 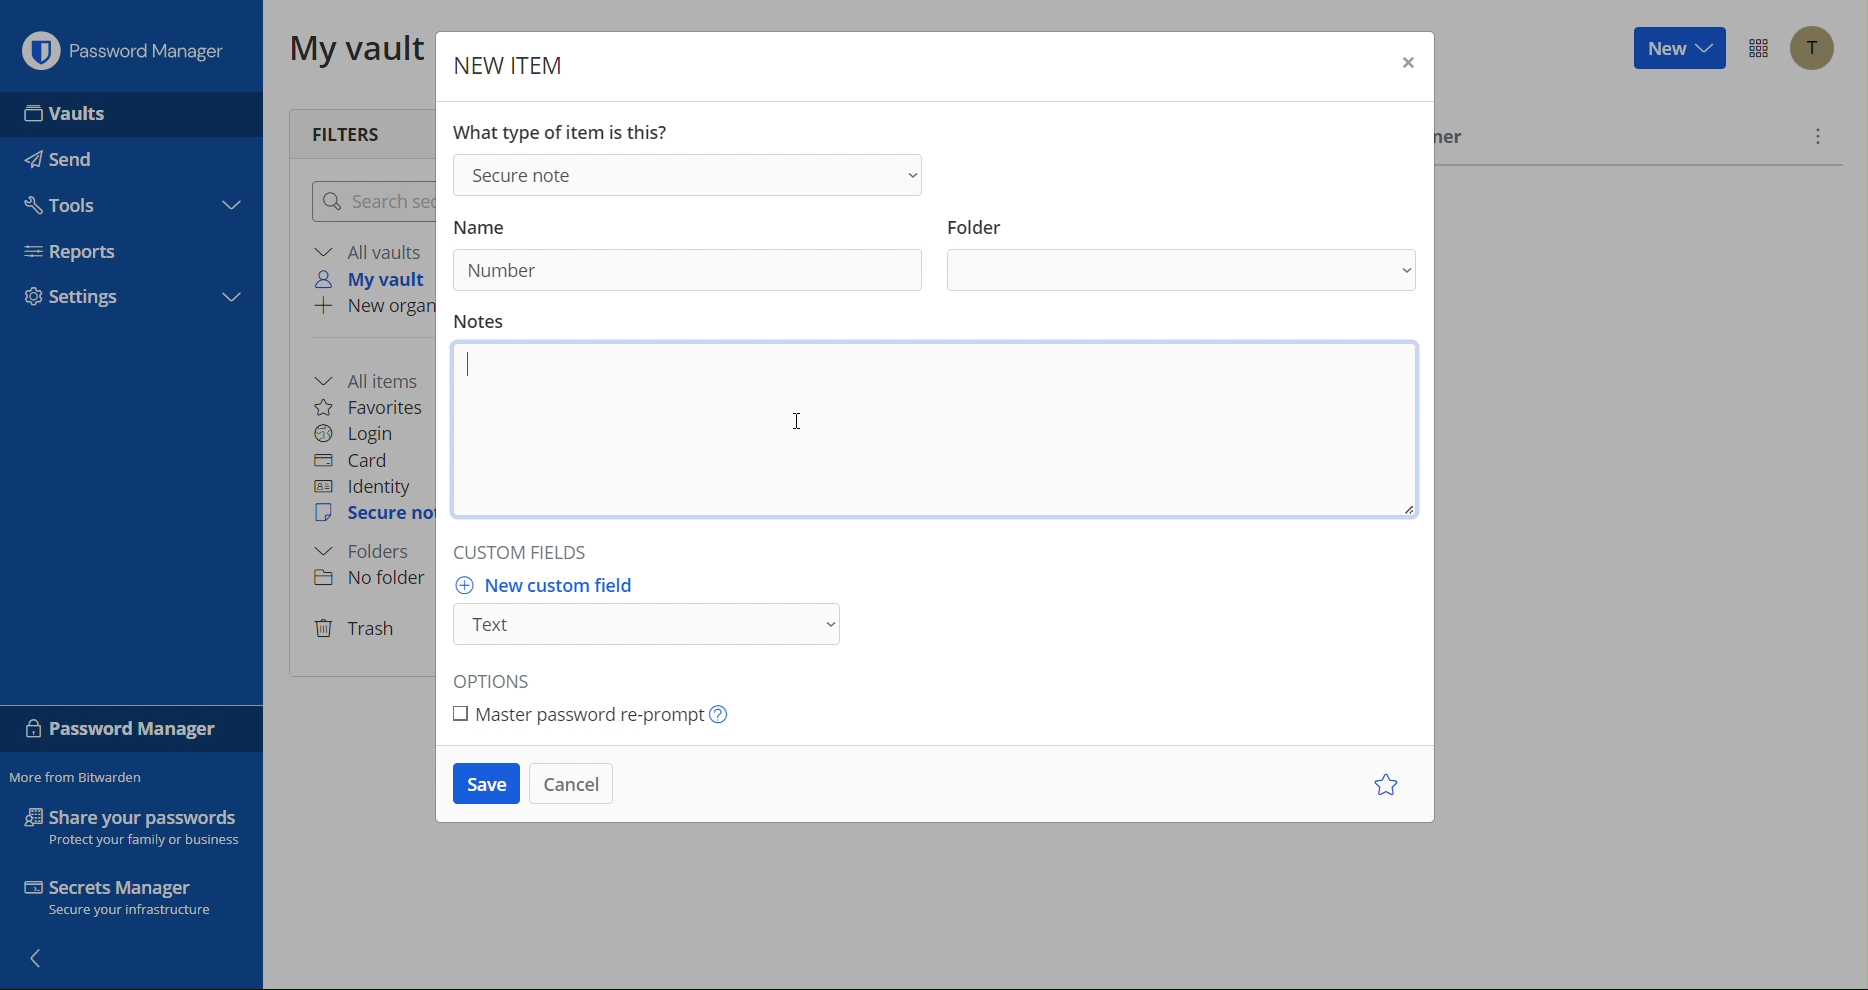 What do you see at coordinates (373, 308) in the screenshot?
I see `New organization` at bounding box center [373, 308].